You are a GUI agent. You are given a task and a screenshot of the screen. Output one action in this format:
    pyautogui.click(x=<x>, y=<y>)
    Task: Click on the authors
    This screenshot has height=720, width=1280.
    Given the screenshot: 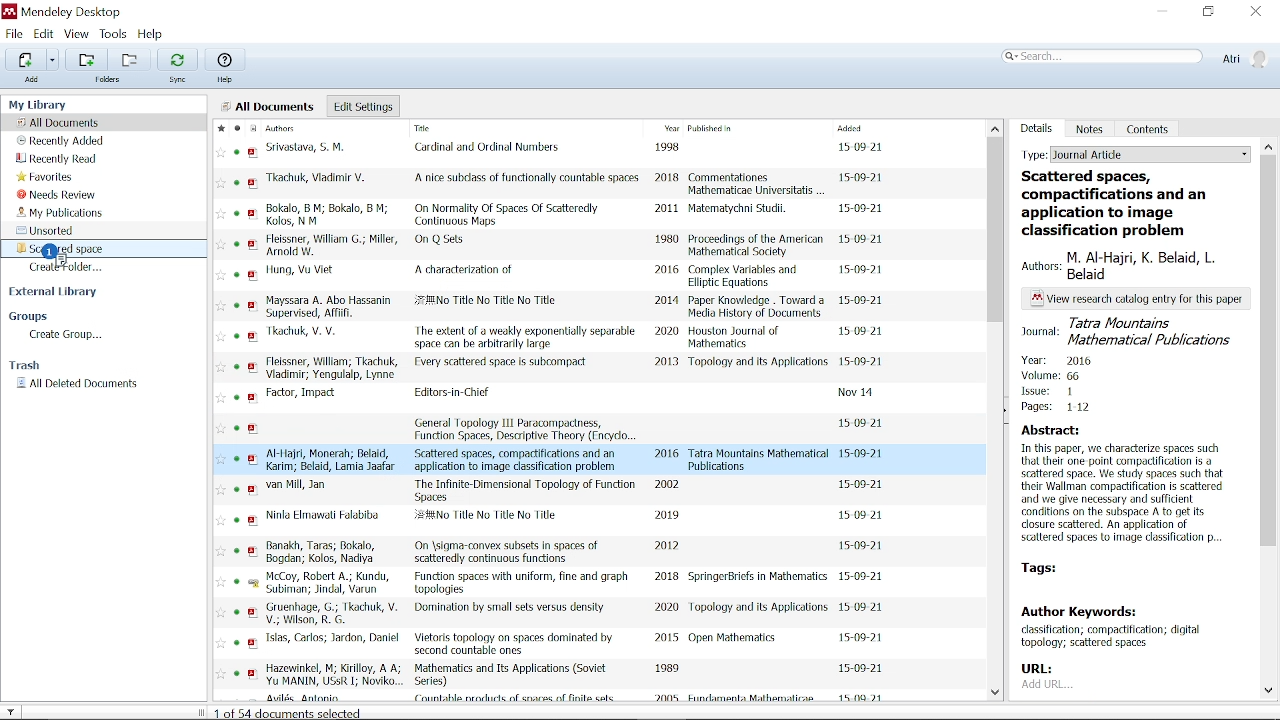 What is the action you would take?
    pyautogui.click(x=330, y=368)
    